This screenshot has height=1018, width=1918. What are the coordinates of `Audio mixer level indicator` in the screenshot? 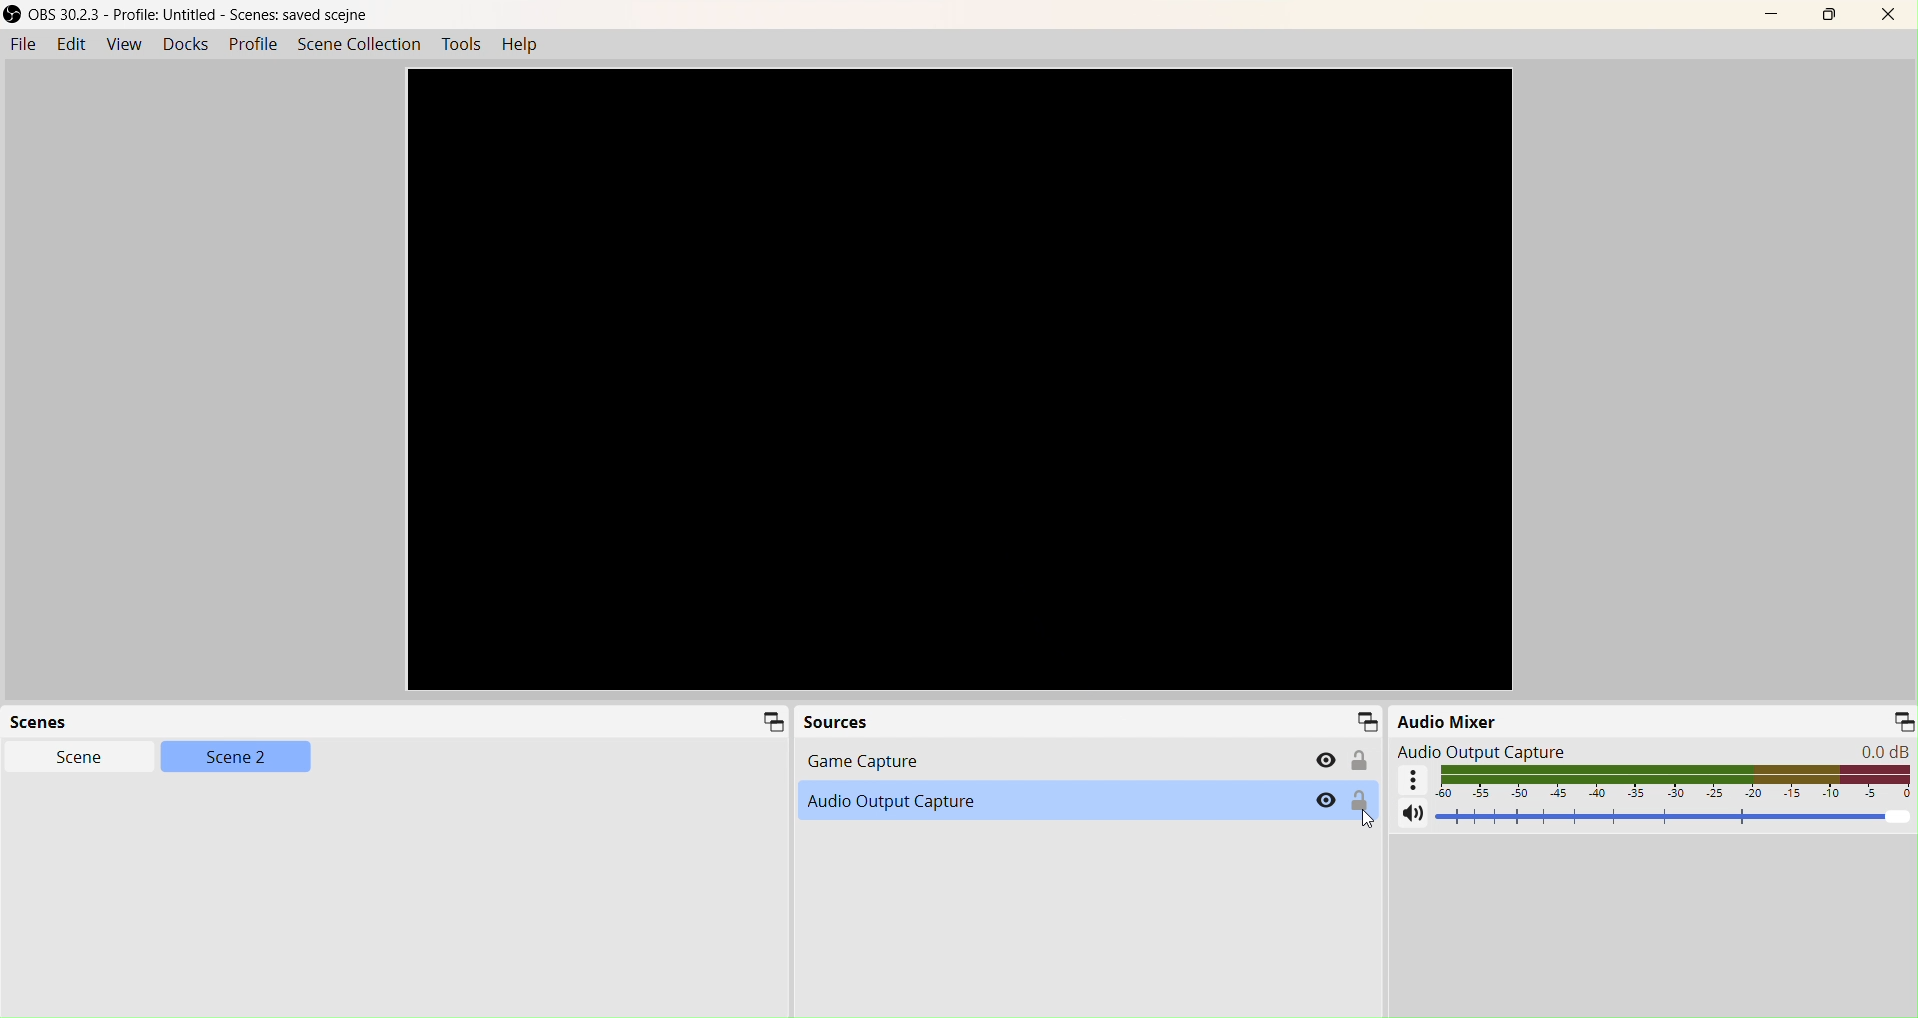 It's located at (1656, 783).